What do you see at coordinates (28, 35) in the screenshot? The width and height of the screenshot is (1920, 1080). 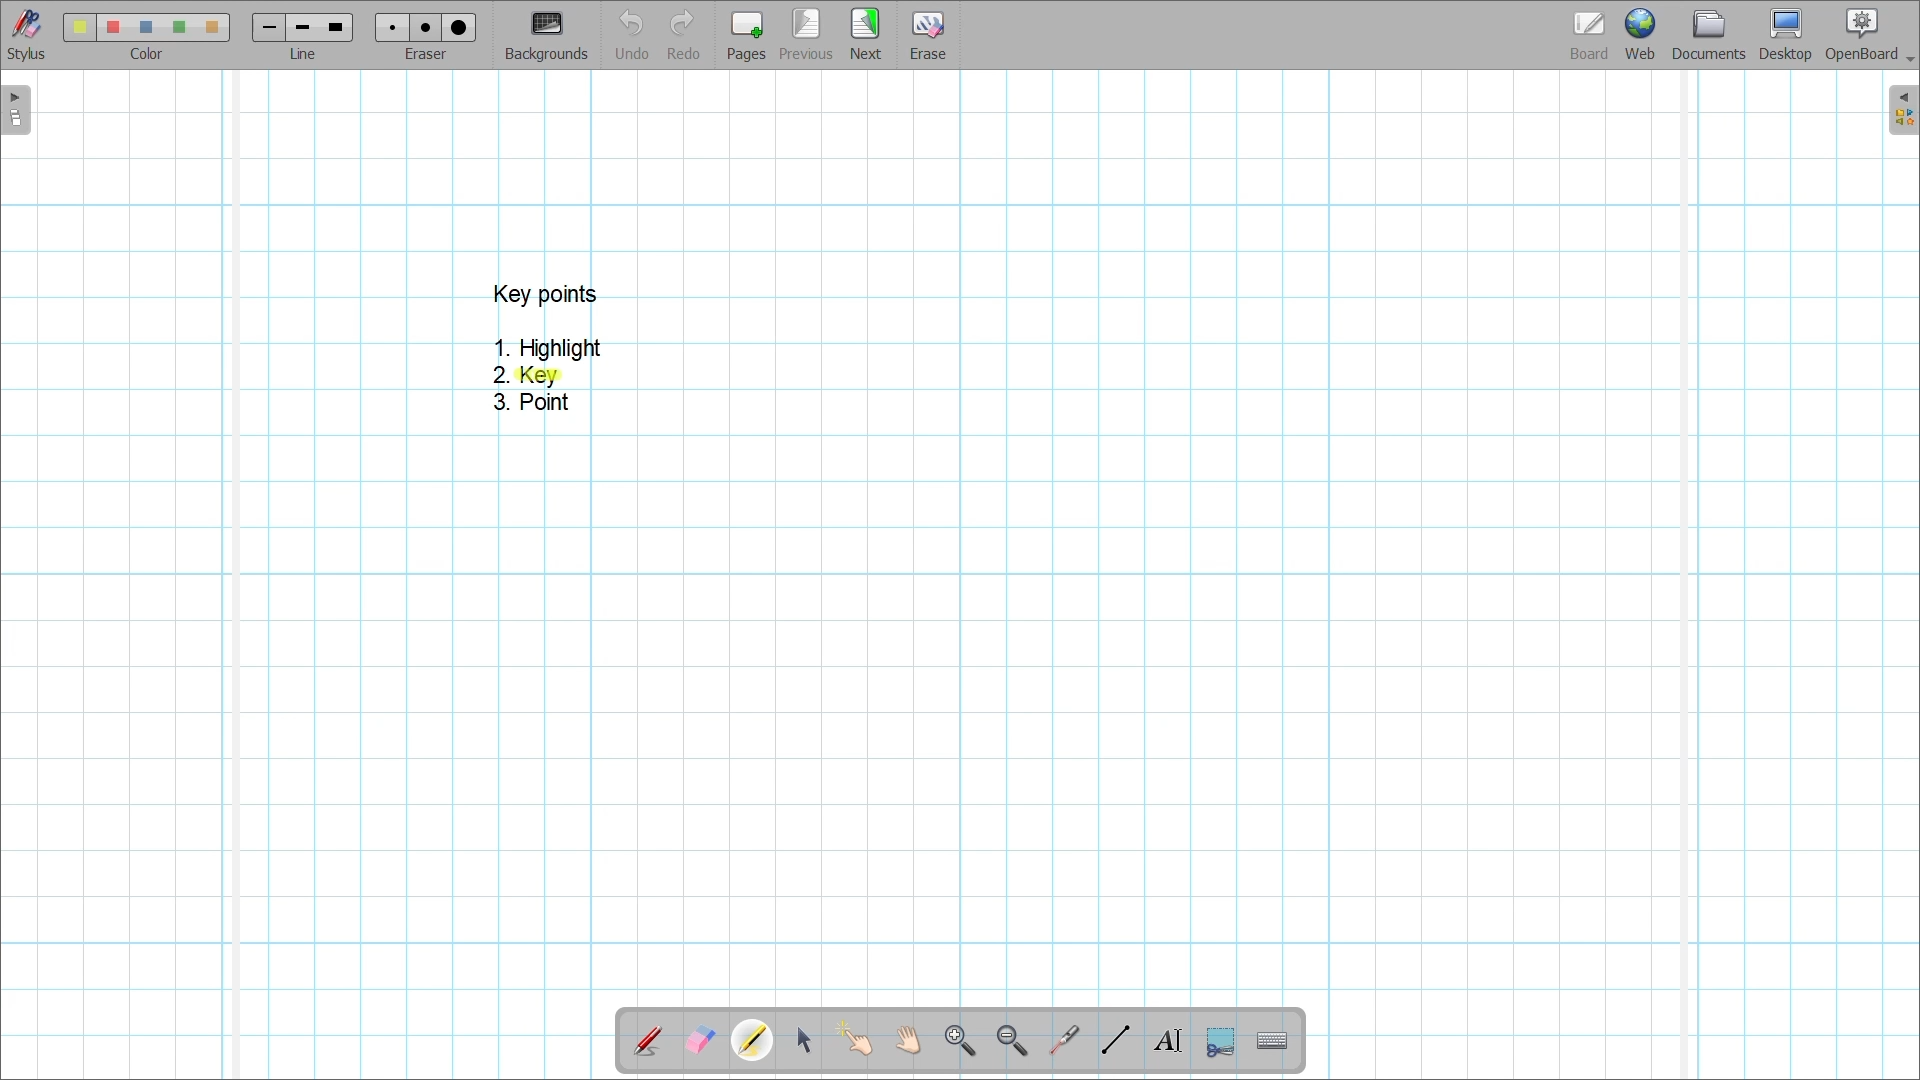 I see `Stylus menu at the bottom of the page` at bounding box center [28, 35].